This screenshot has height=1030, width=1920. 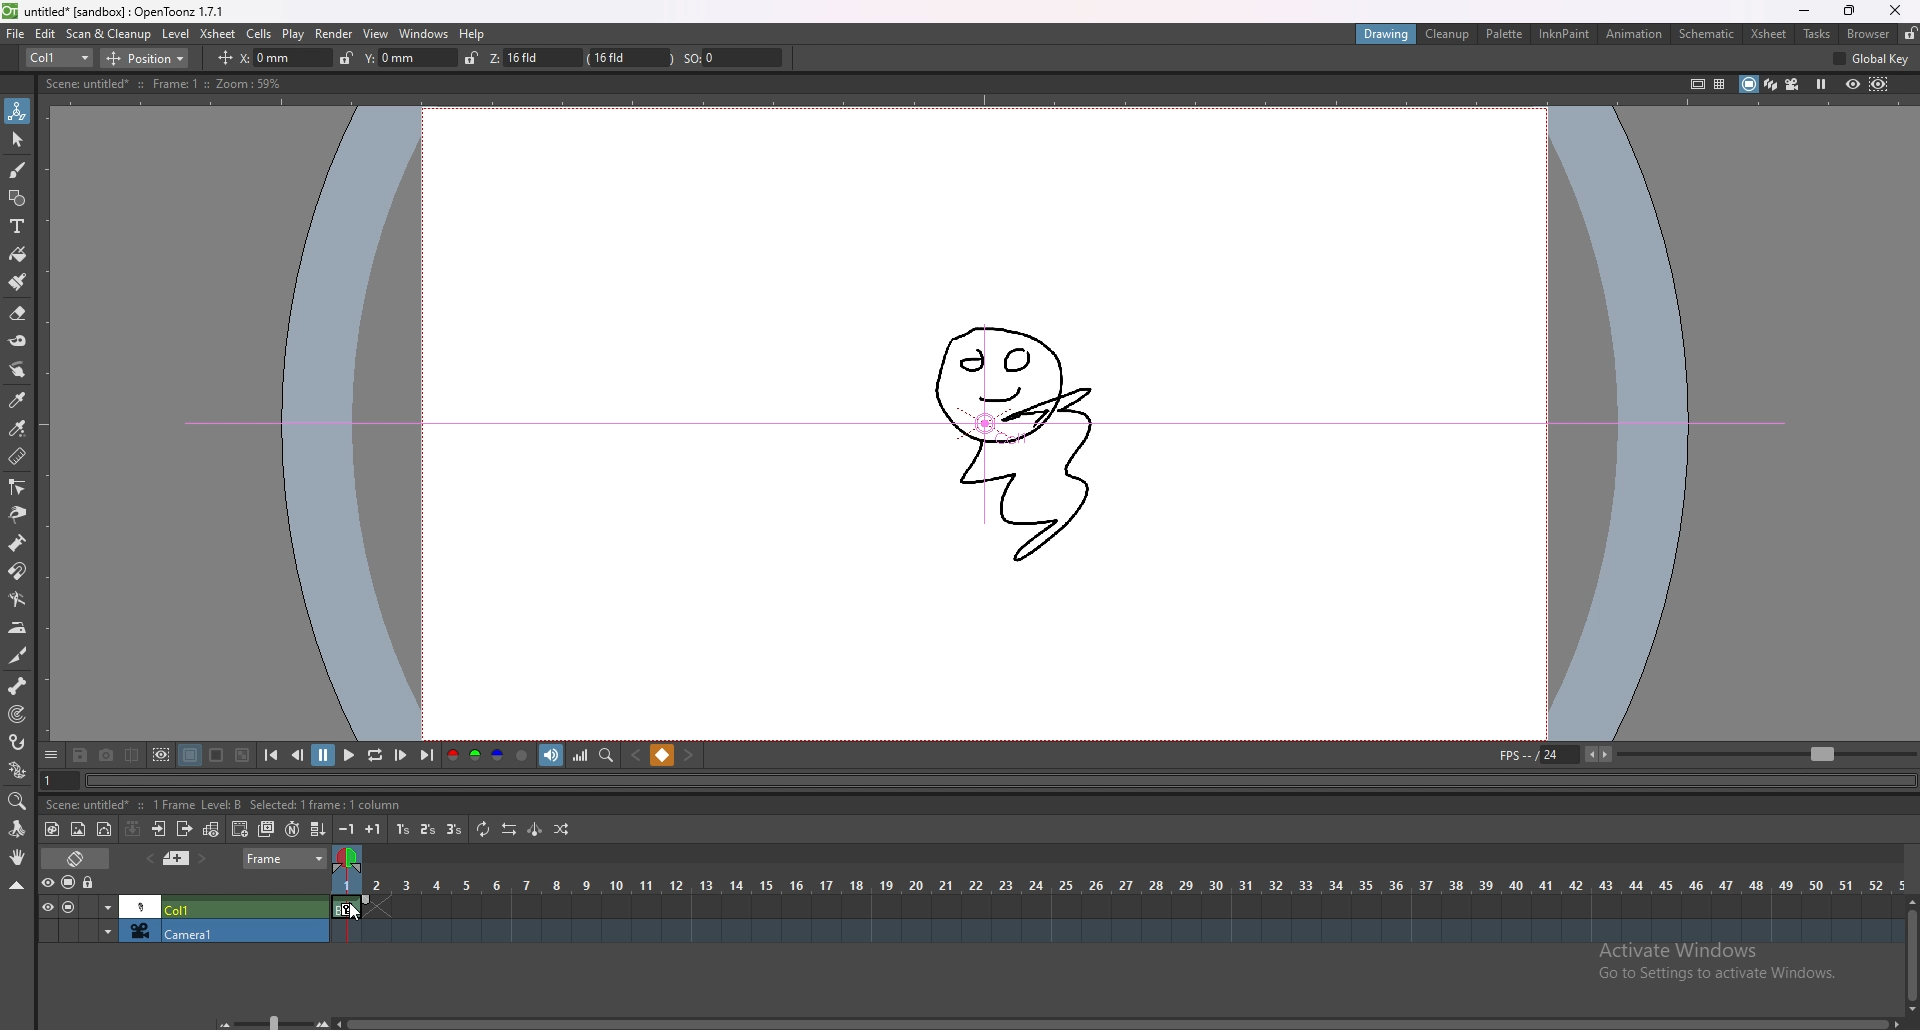 I want to click on 3d, so click(x=1770, y=84).